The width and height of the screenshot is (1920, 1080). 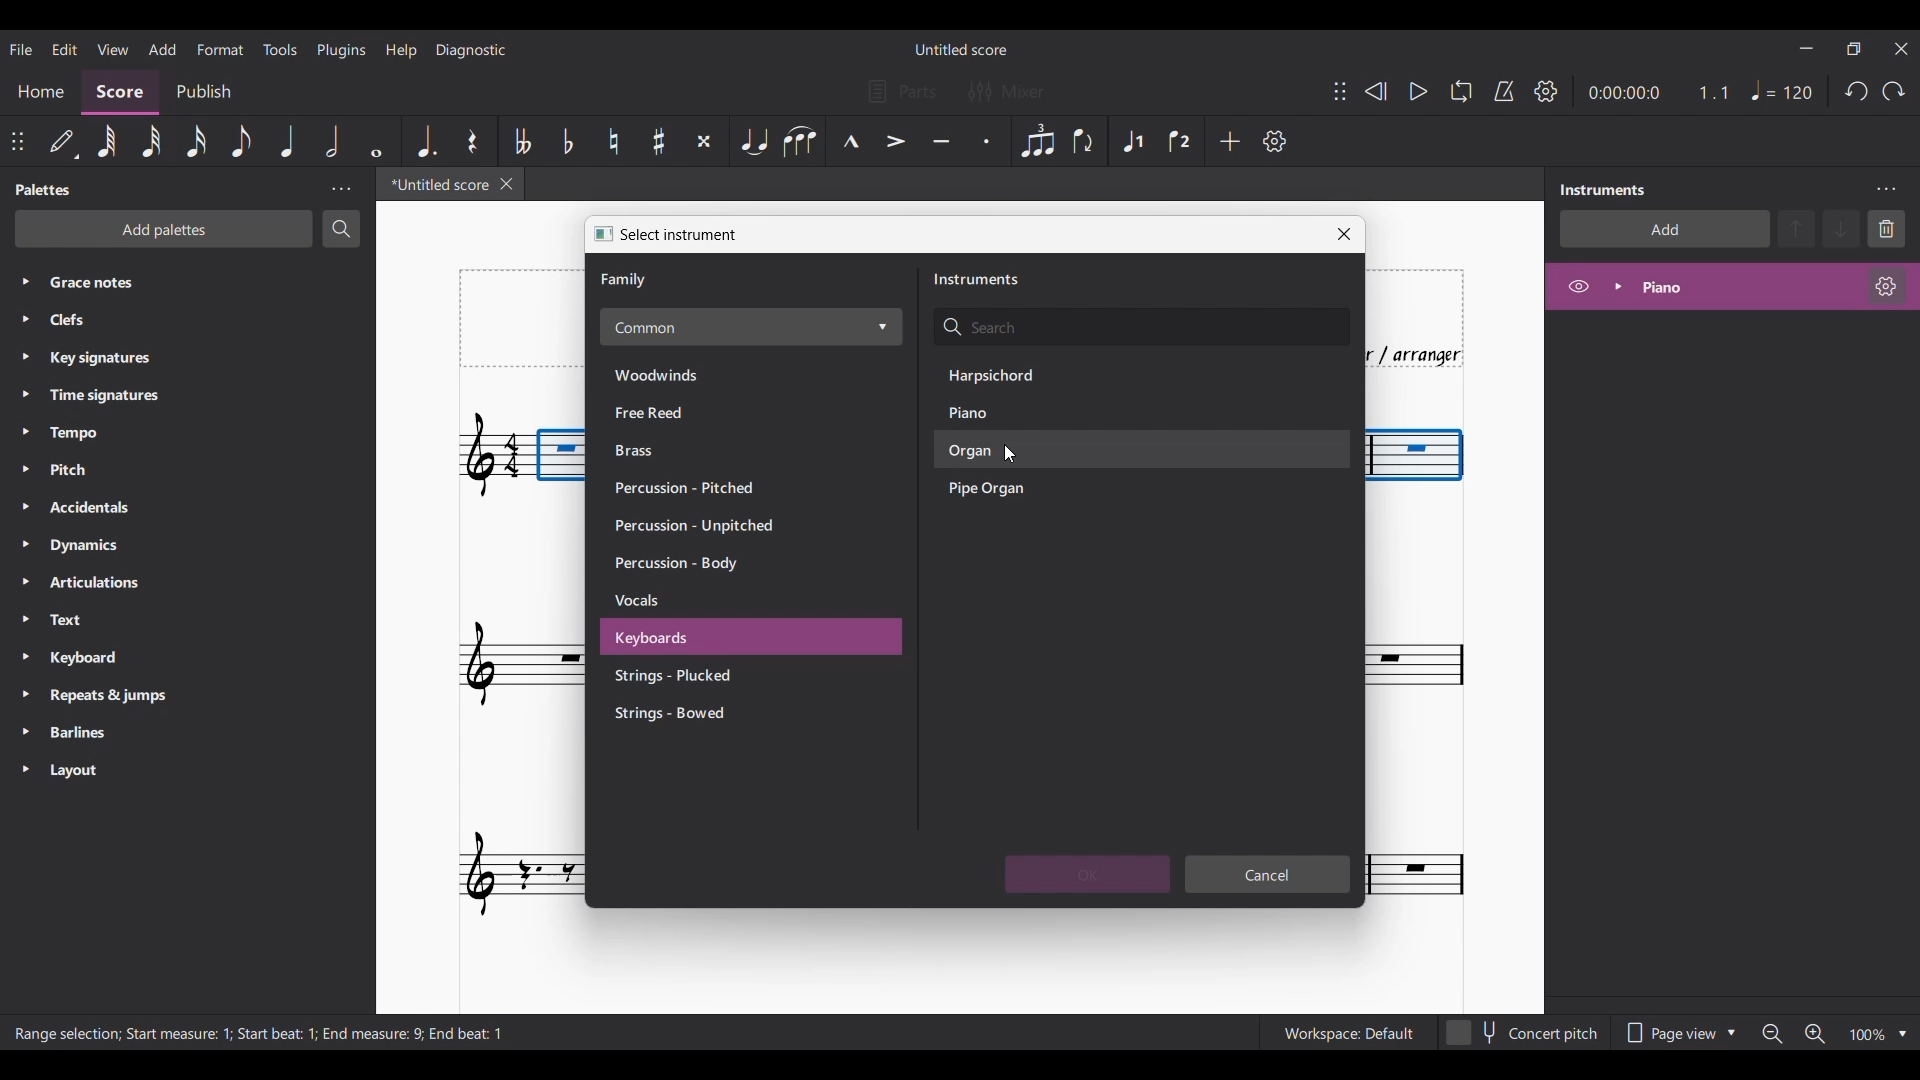 What do you see at coordinates (1524, 1032) in the screenshot?
I see `Toggle content pitch` at bounding box center [1524, 1032].